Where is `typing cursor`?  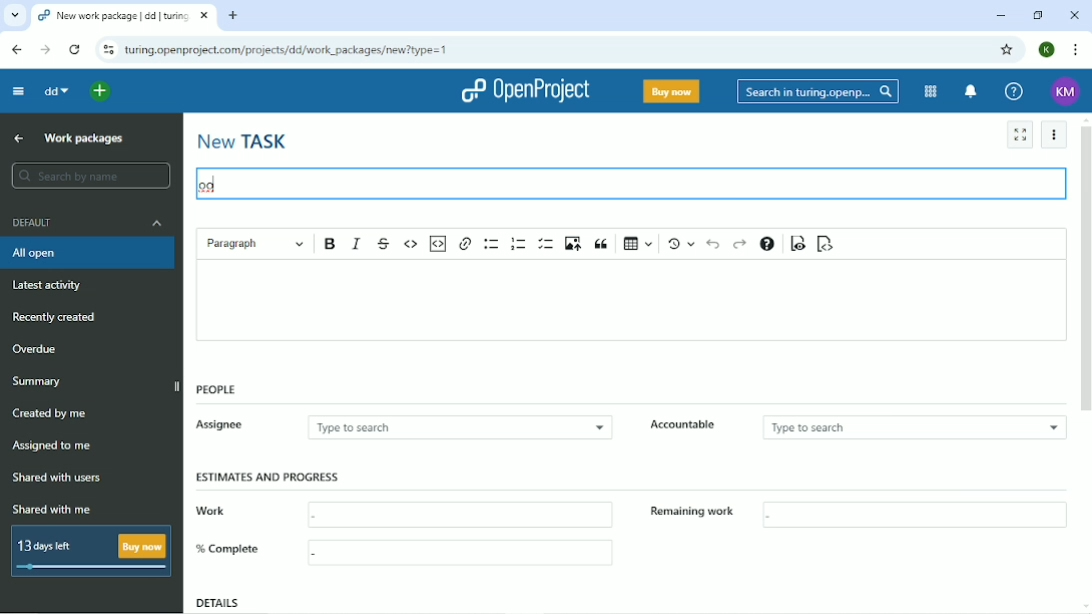
typing cursor is located at coordinates (222, 186).